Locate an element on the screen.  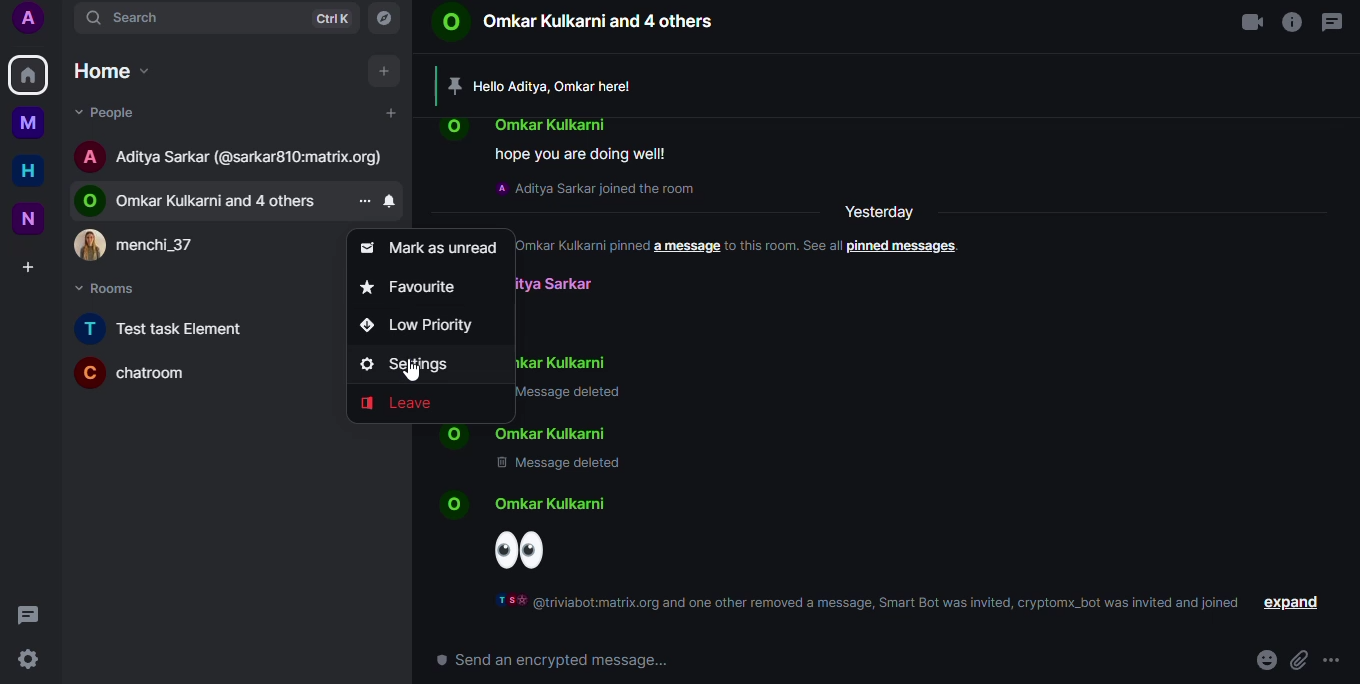
quick settings is located at coordinates (30, 660).